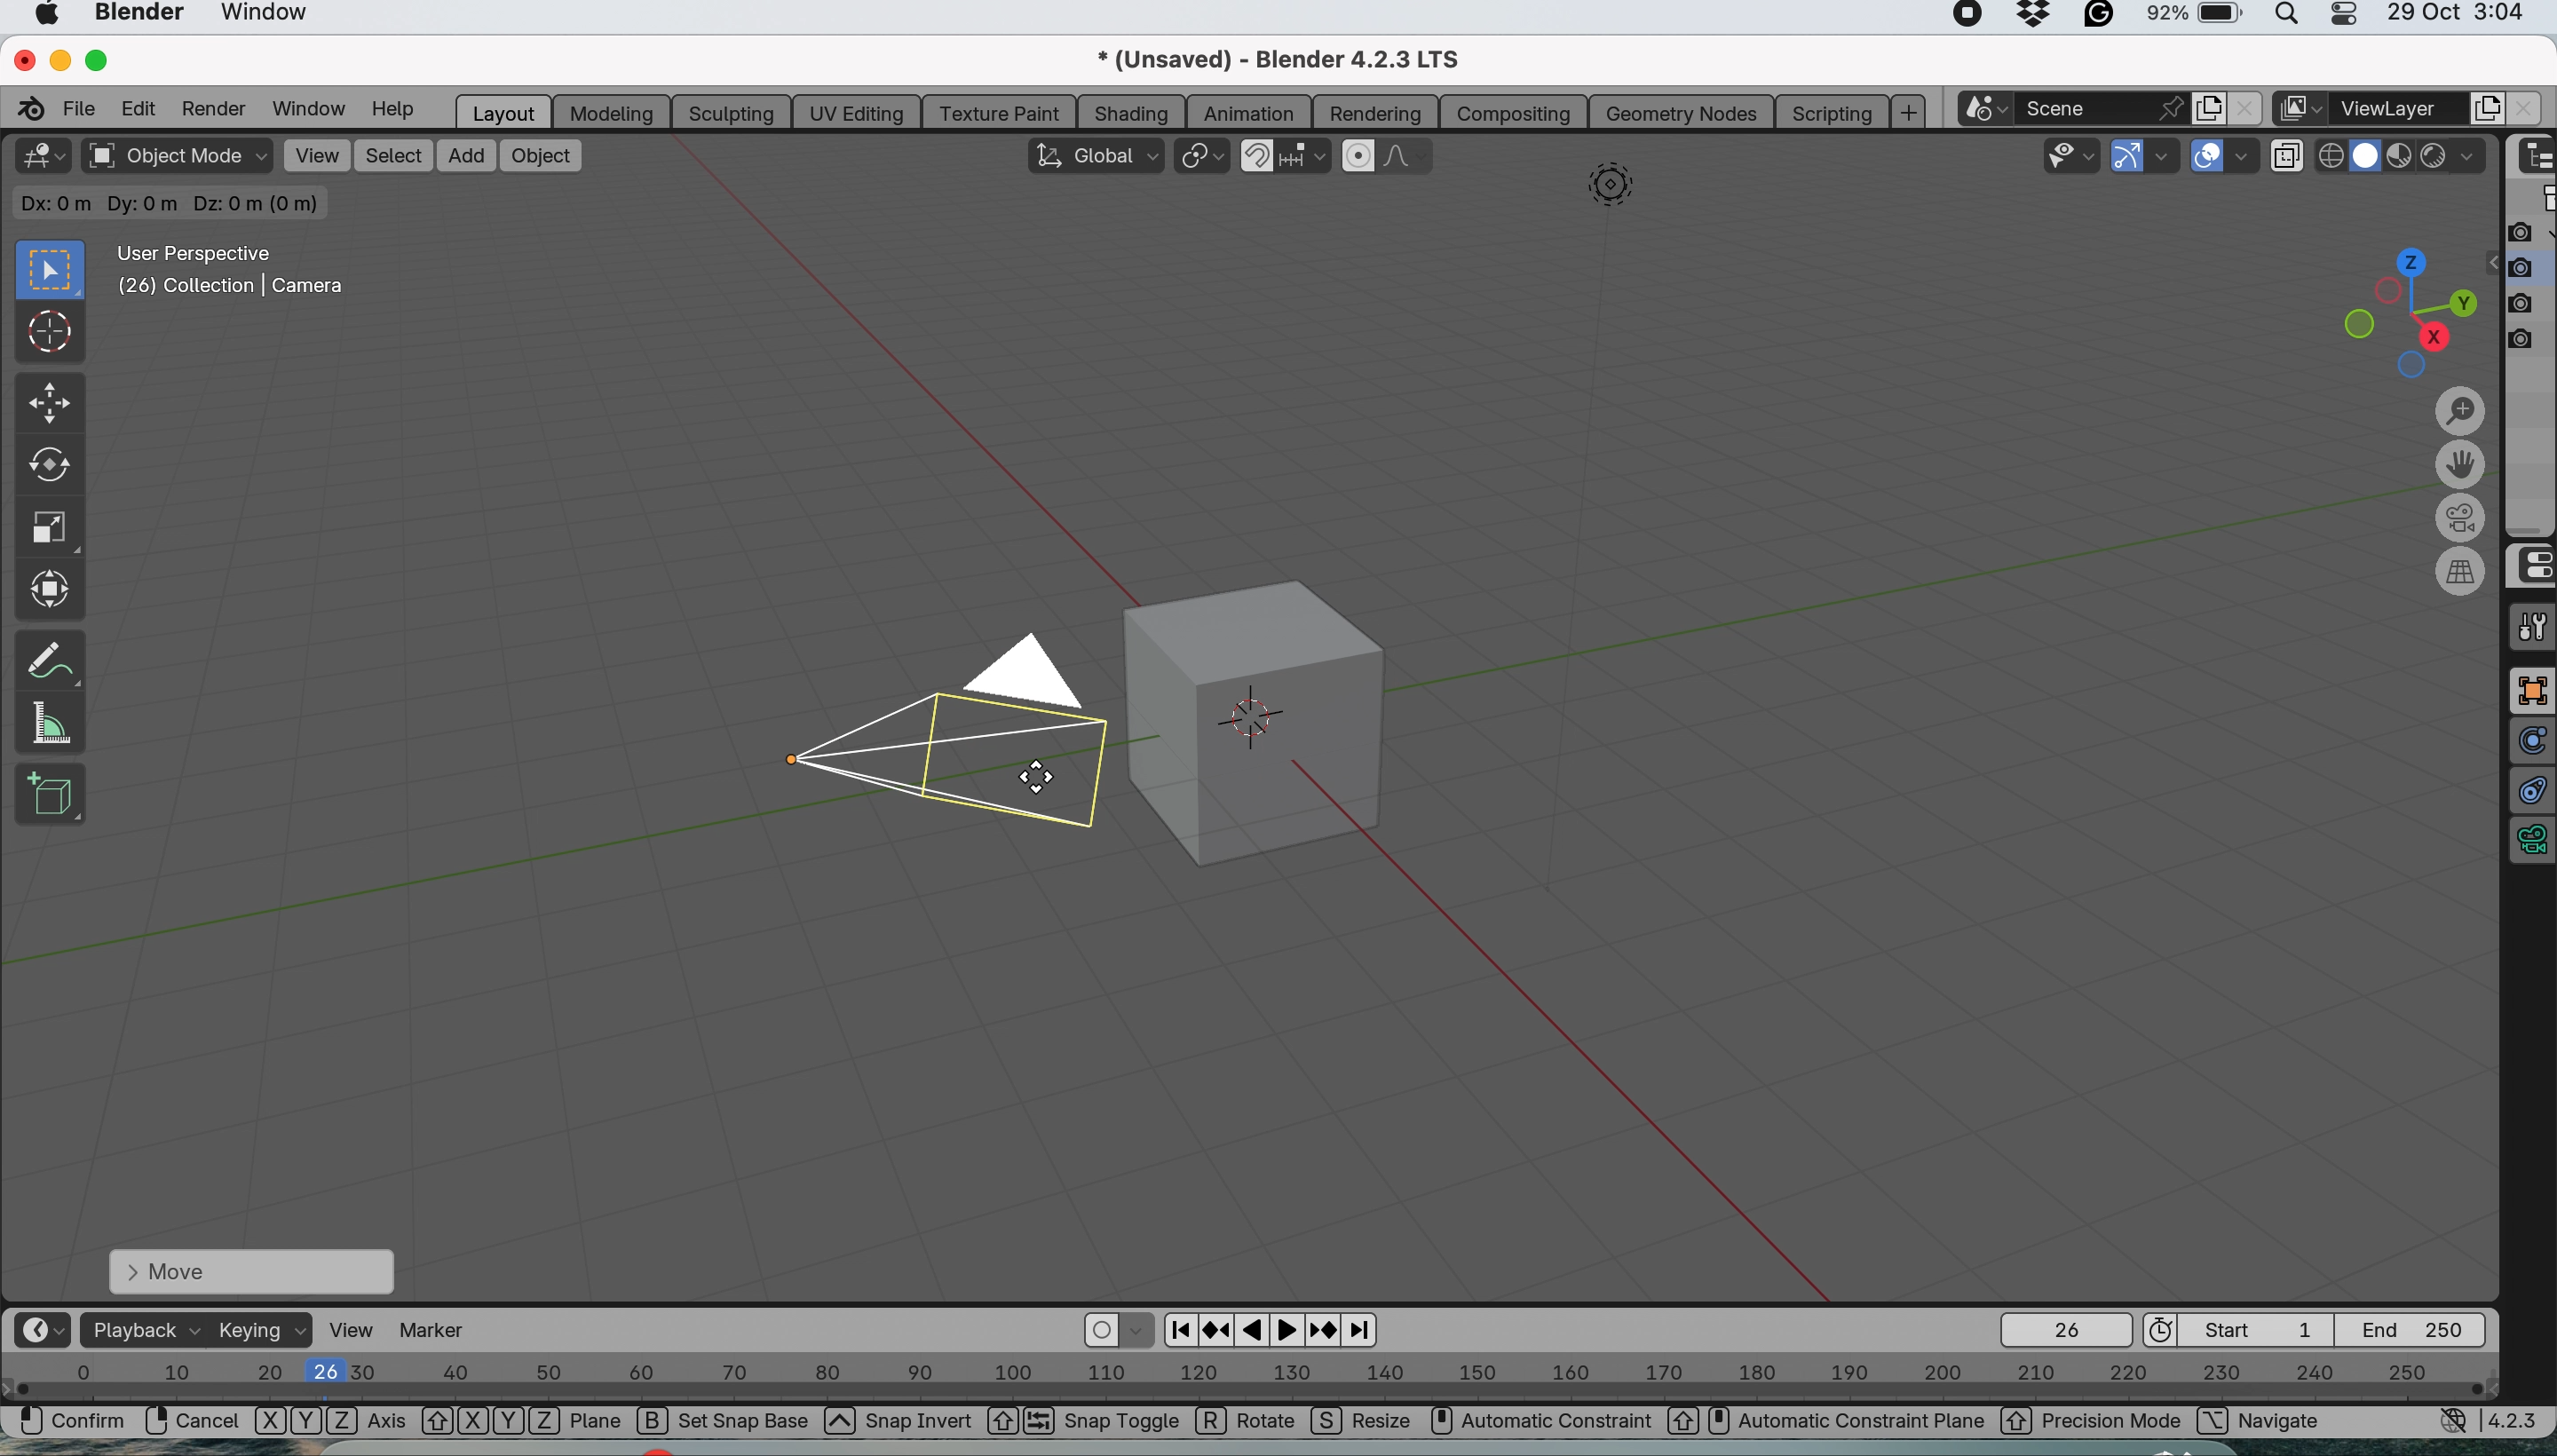 The image size is (2557, 1456). I want to click on object, so click(541, 154).